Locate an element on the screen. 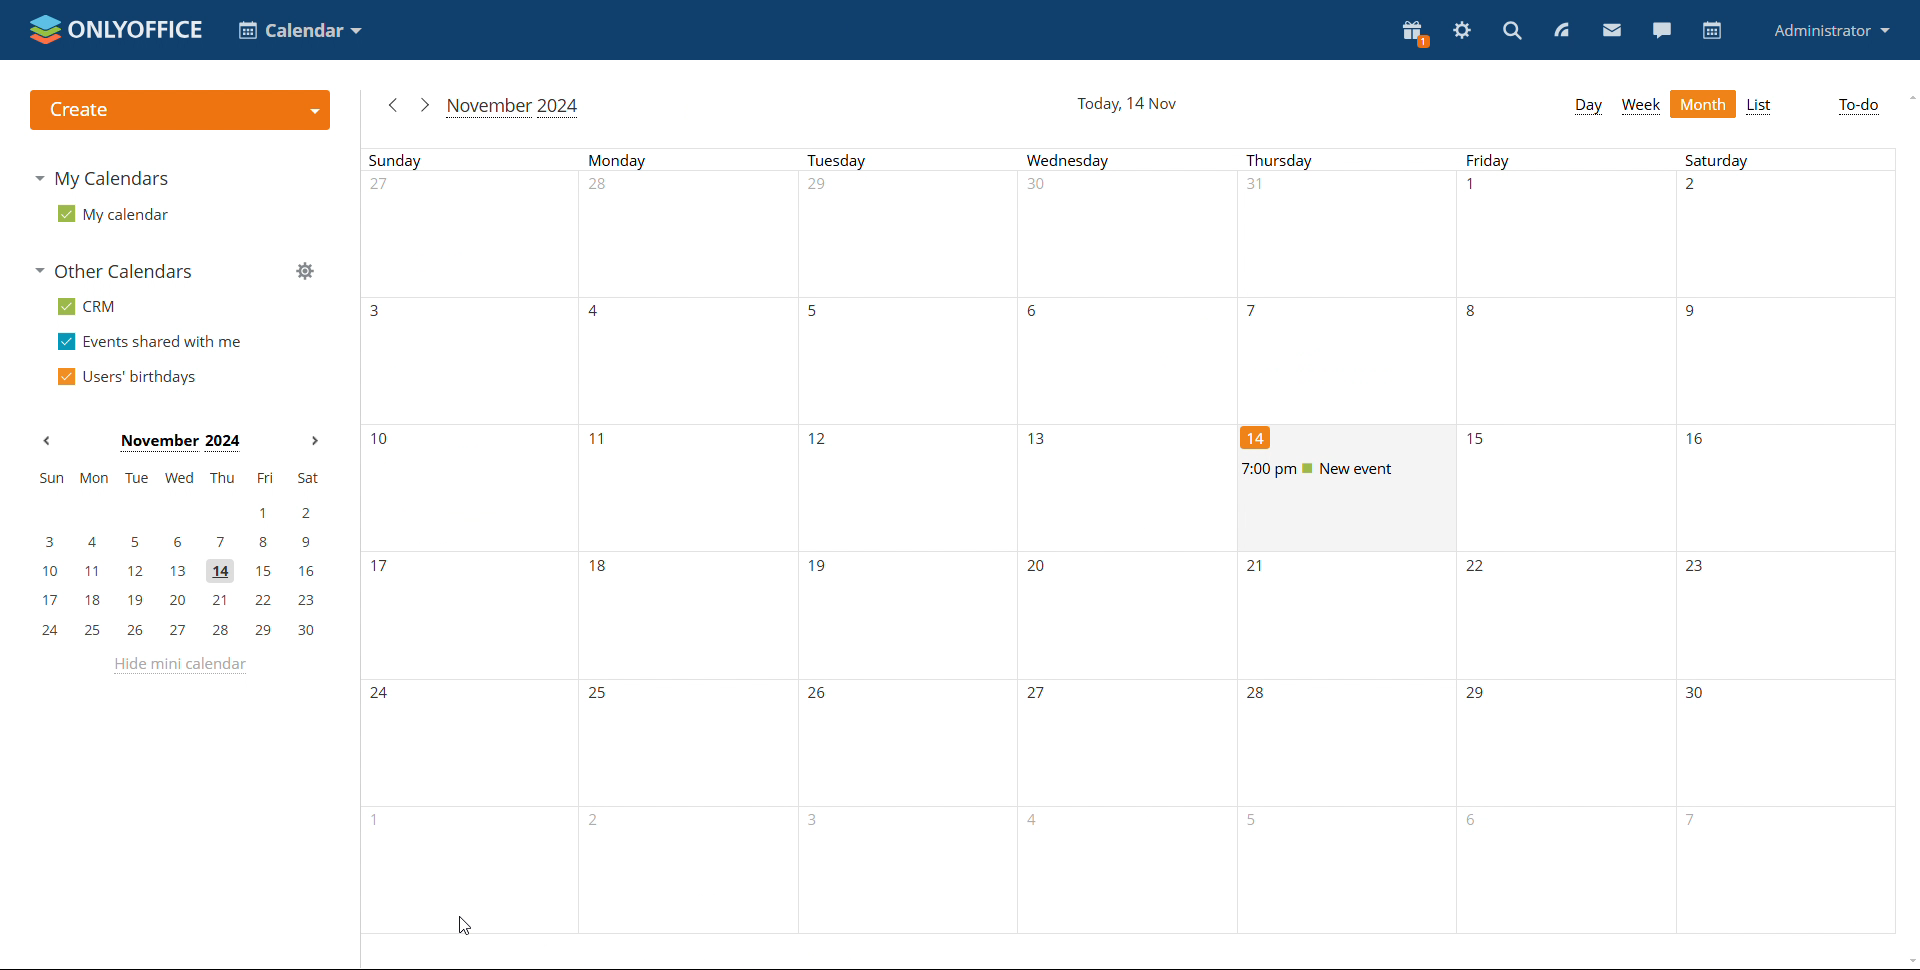  calendar is located at coordinates (1713, 31).